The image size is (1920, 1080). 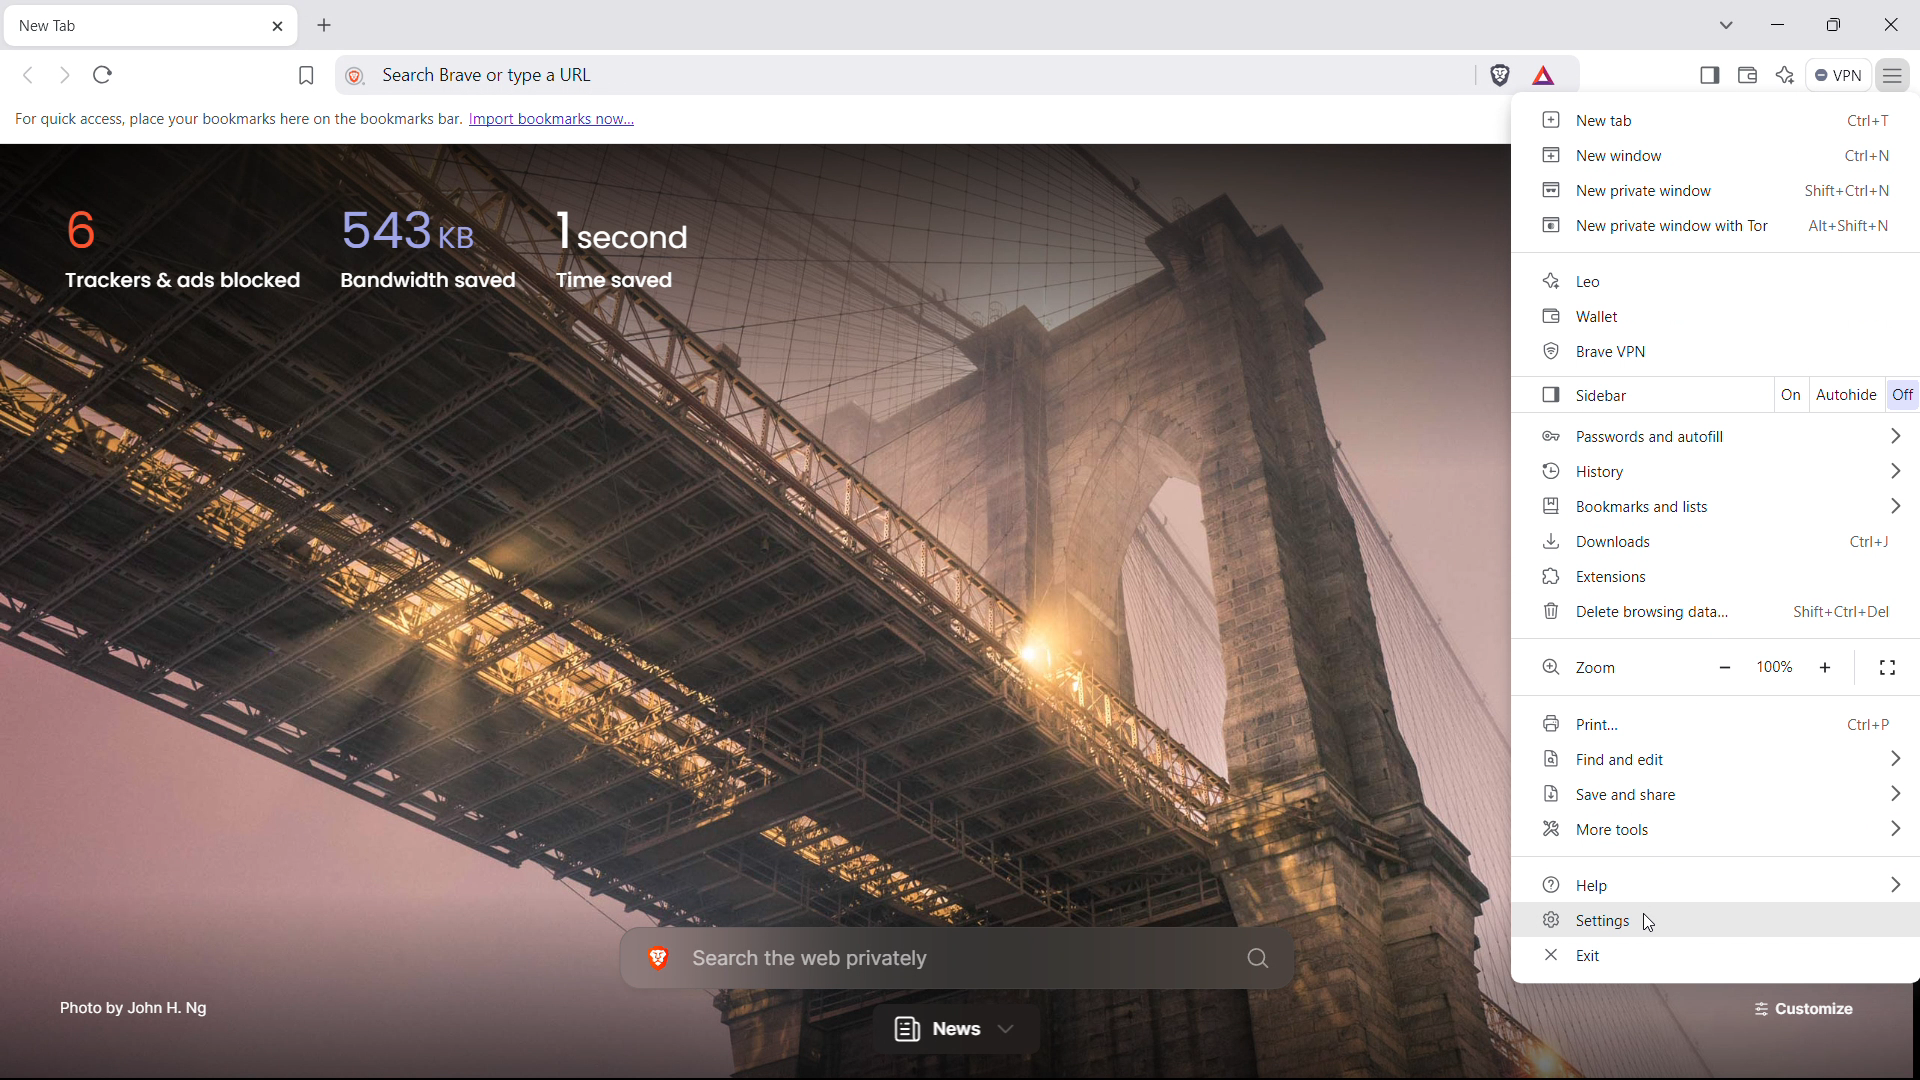 What do you see at coordinates (1714, 436) in the screenshot?
I see `passwords and autofill` at bounding box center [1714, 436].